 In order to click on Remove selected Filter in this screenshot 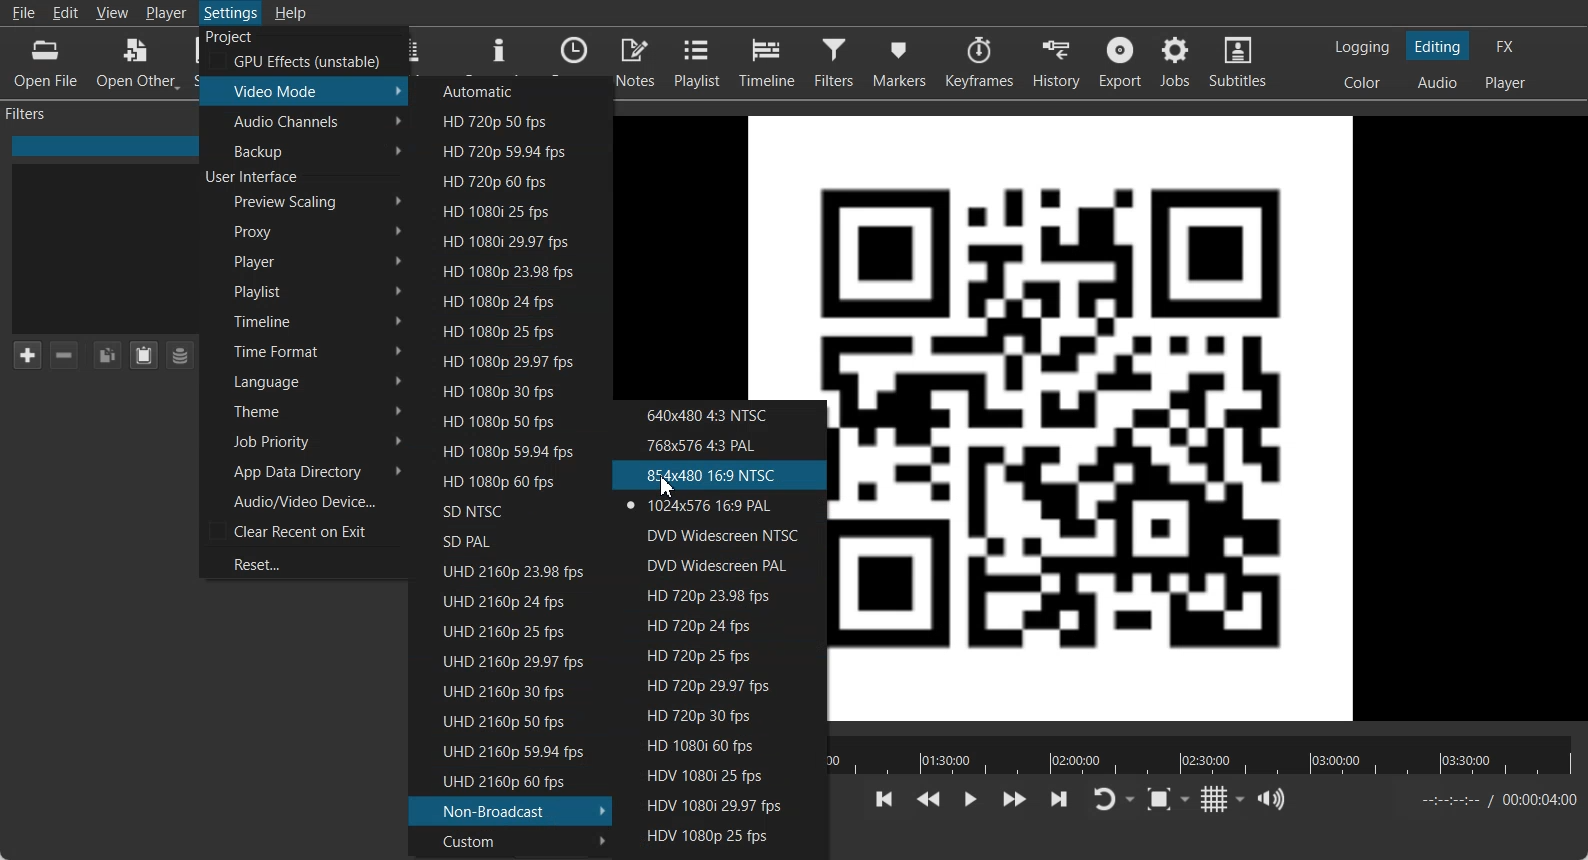, I will do `click(66, 355)`.